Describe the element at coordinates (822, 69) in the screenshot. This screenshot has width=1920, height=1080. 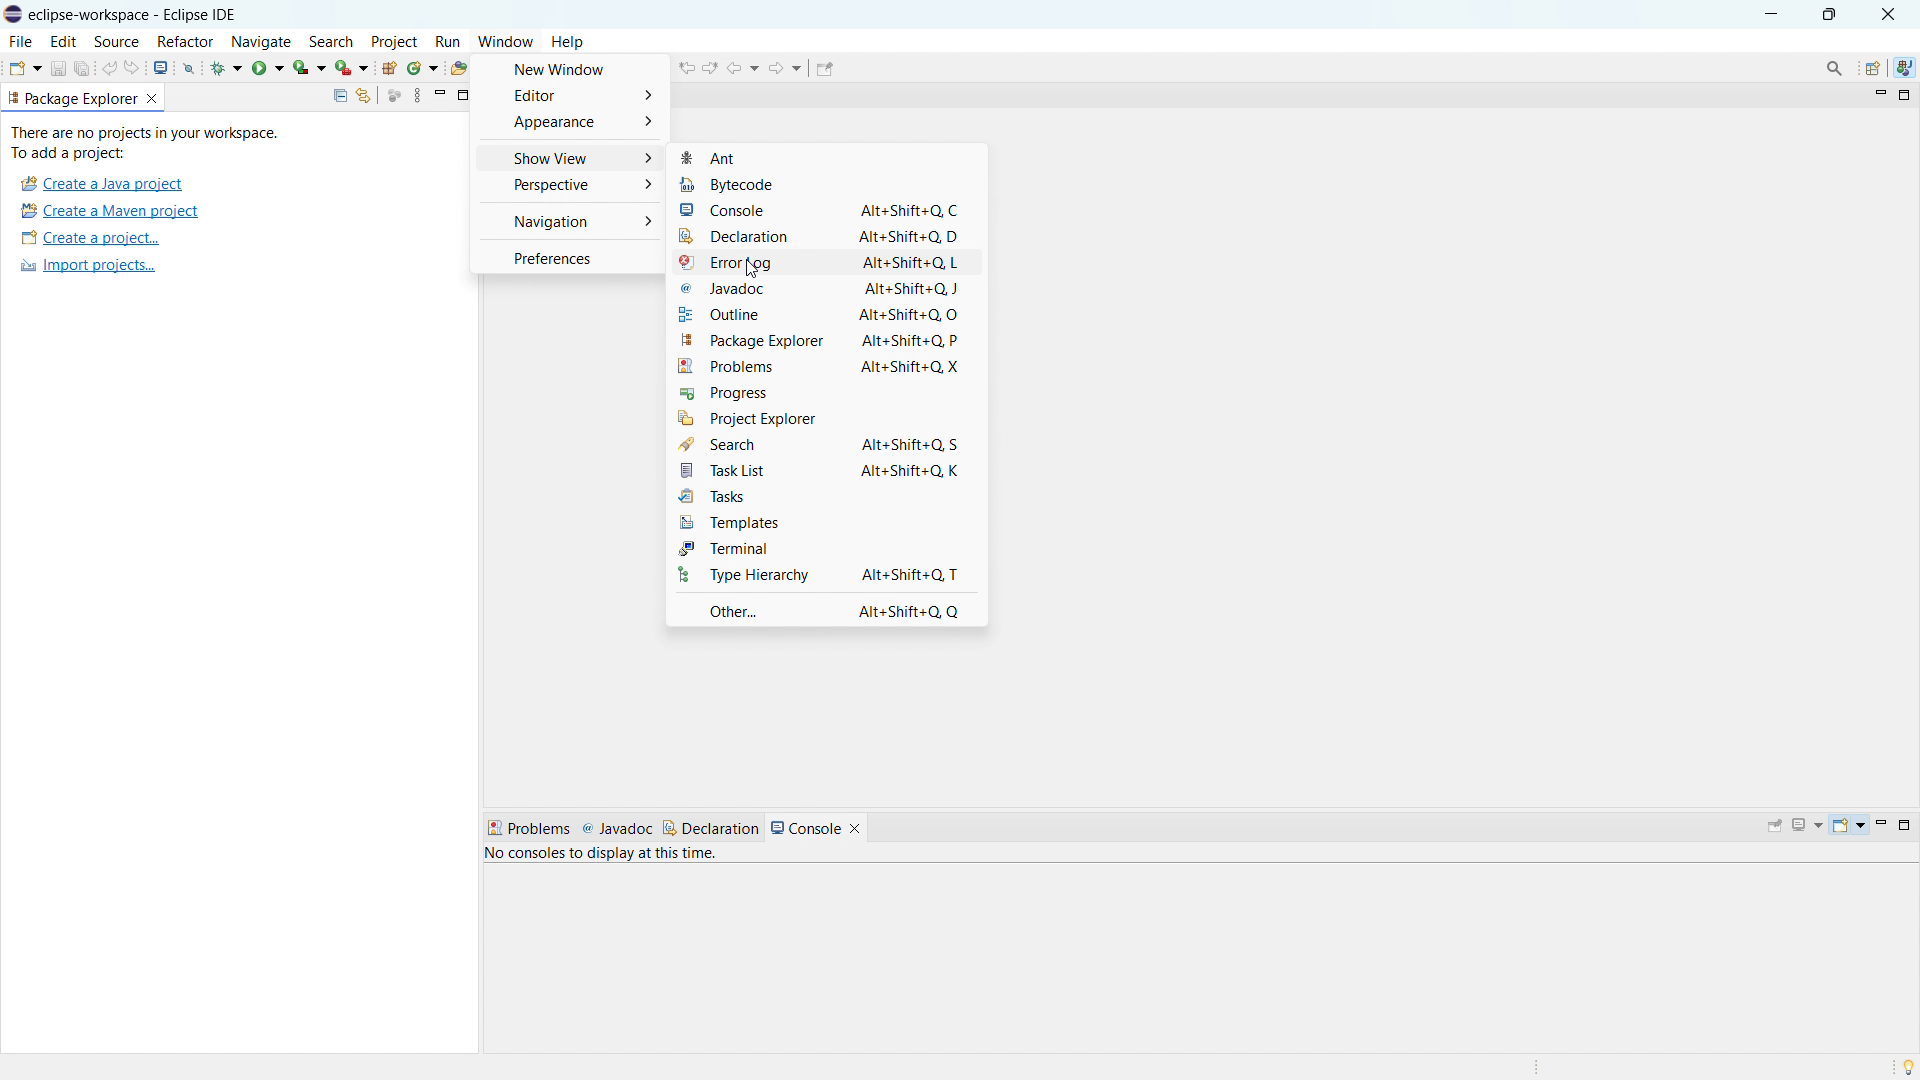
I see `pin editor` at that location.